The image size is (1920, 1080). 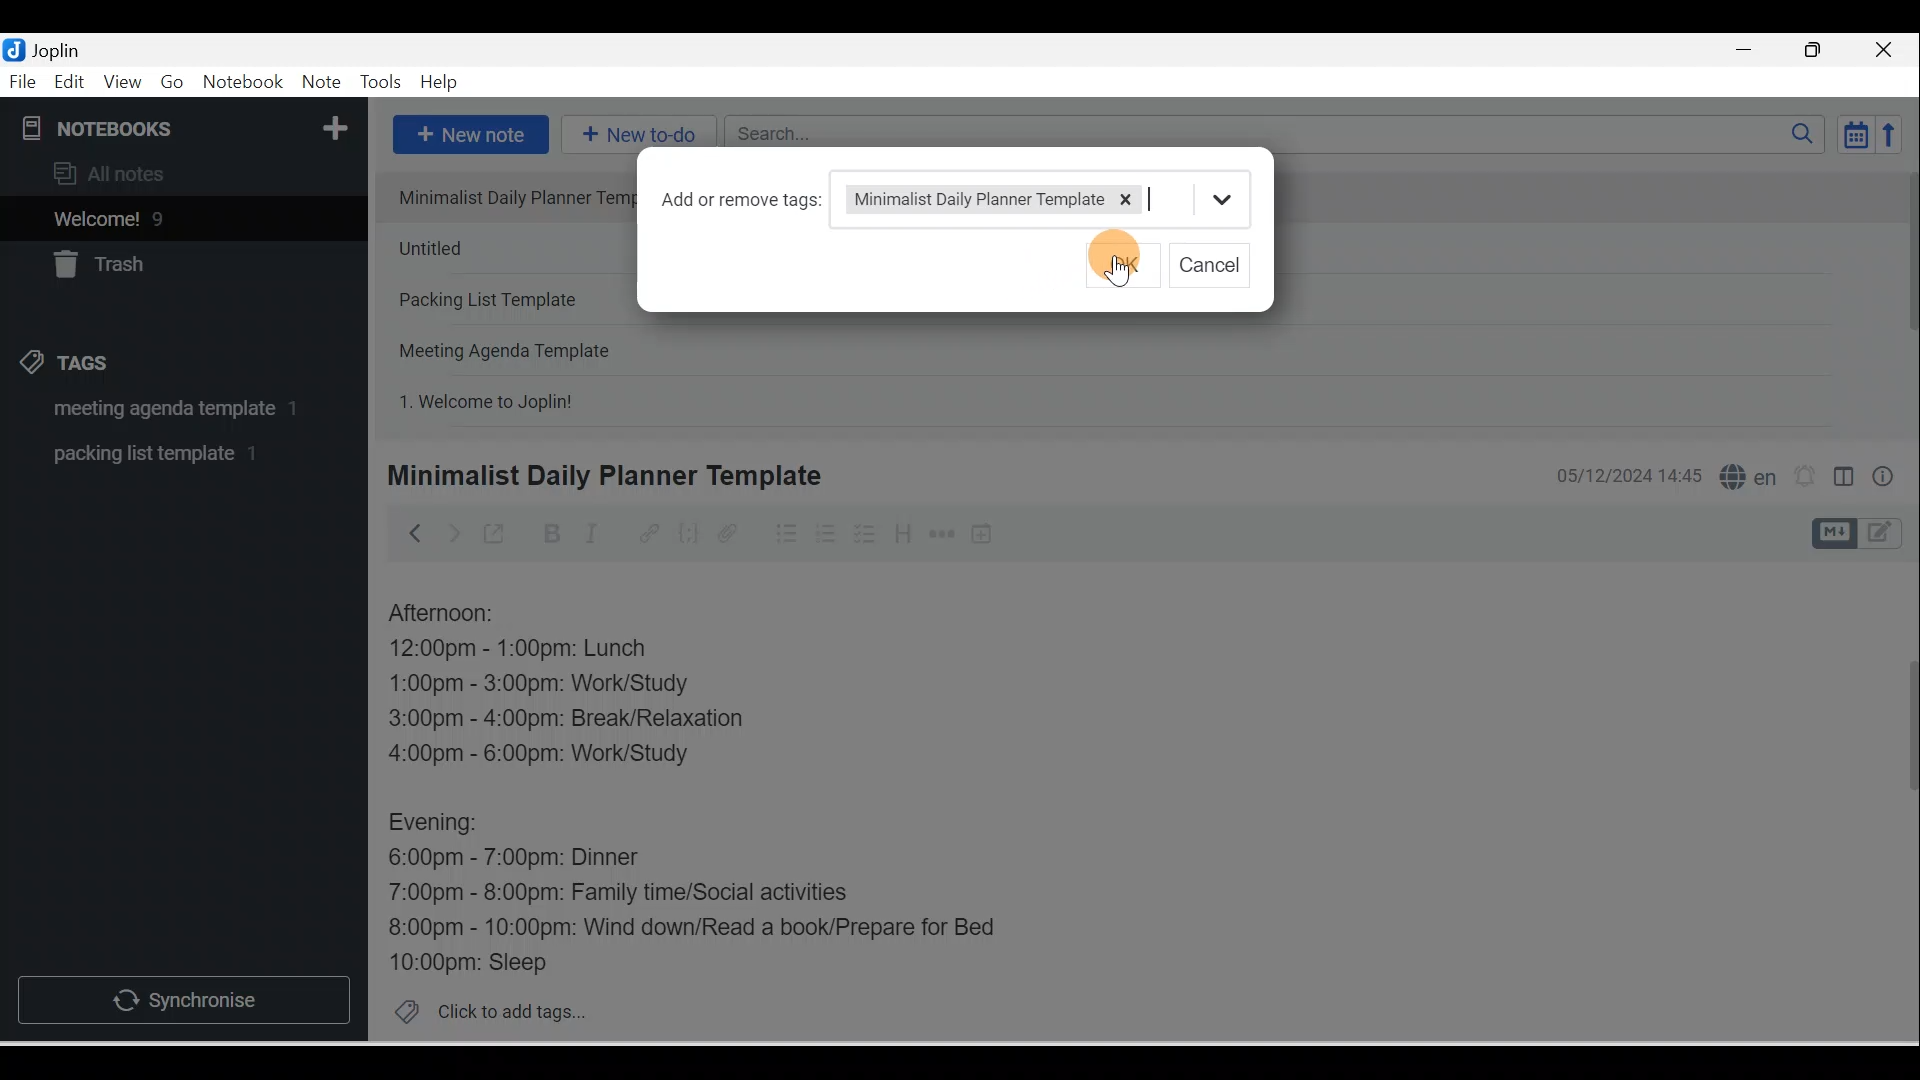 I want to click on Notebooks, so click(x=188, y=124).